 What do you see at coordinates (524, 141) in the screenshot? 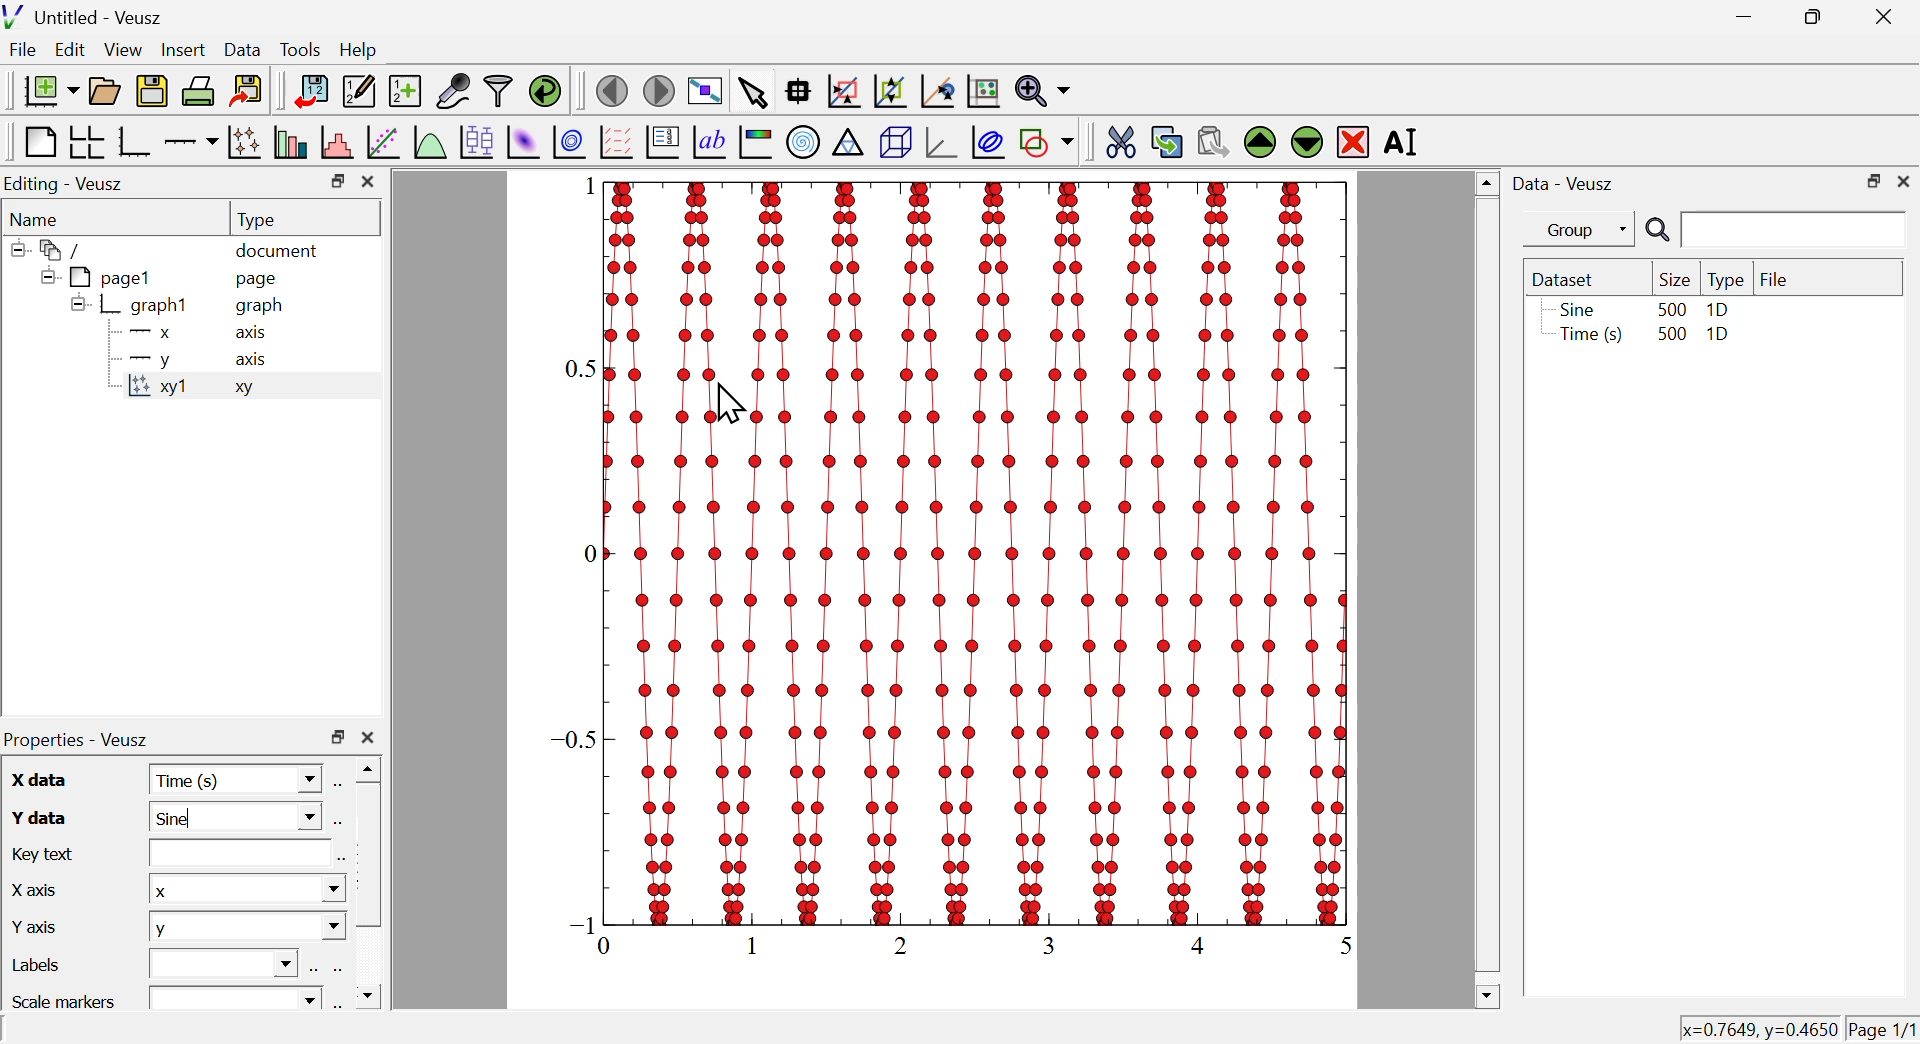
I see `plot a 2d dataset as an image` at bounding box center [524, 141].